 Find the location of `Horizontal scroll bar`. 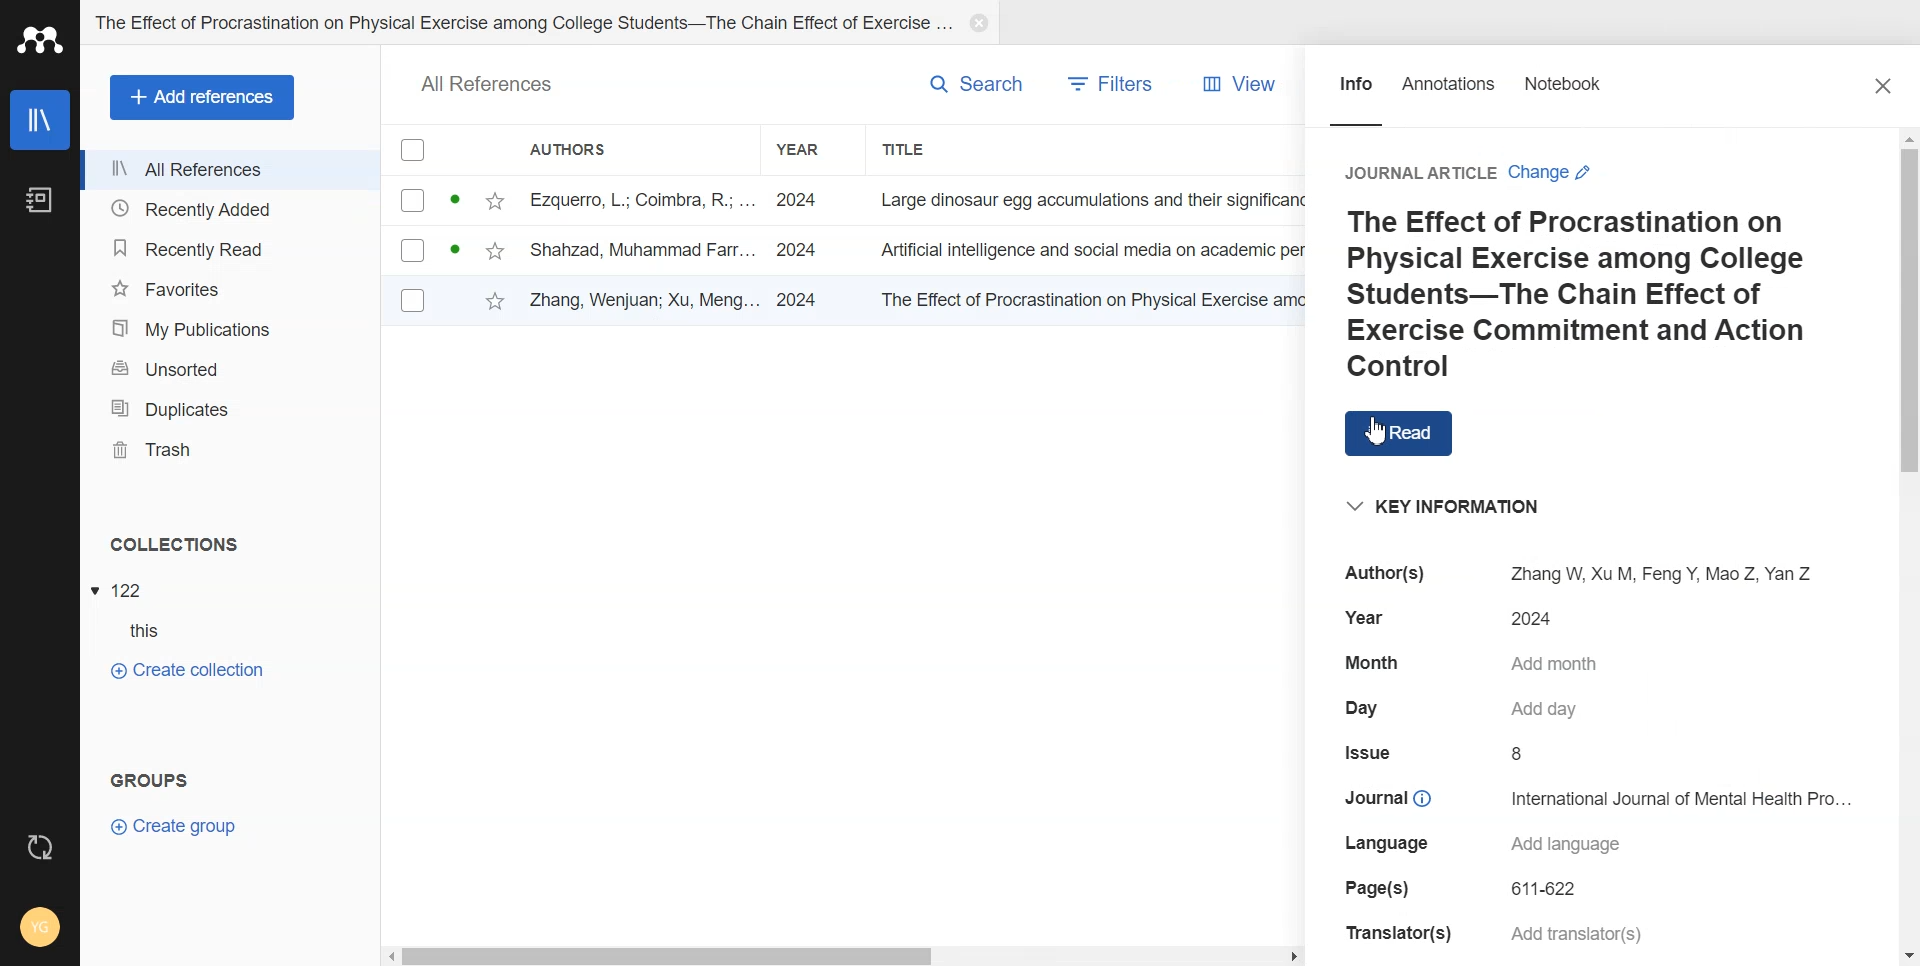

Horizontal scroll bar is located at coordinates (844, 955).